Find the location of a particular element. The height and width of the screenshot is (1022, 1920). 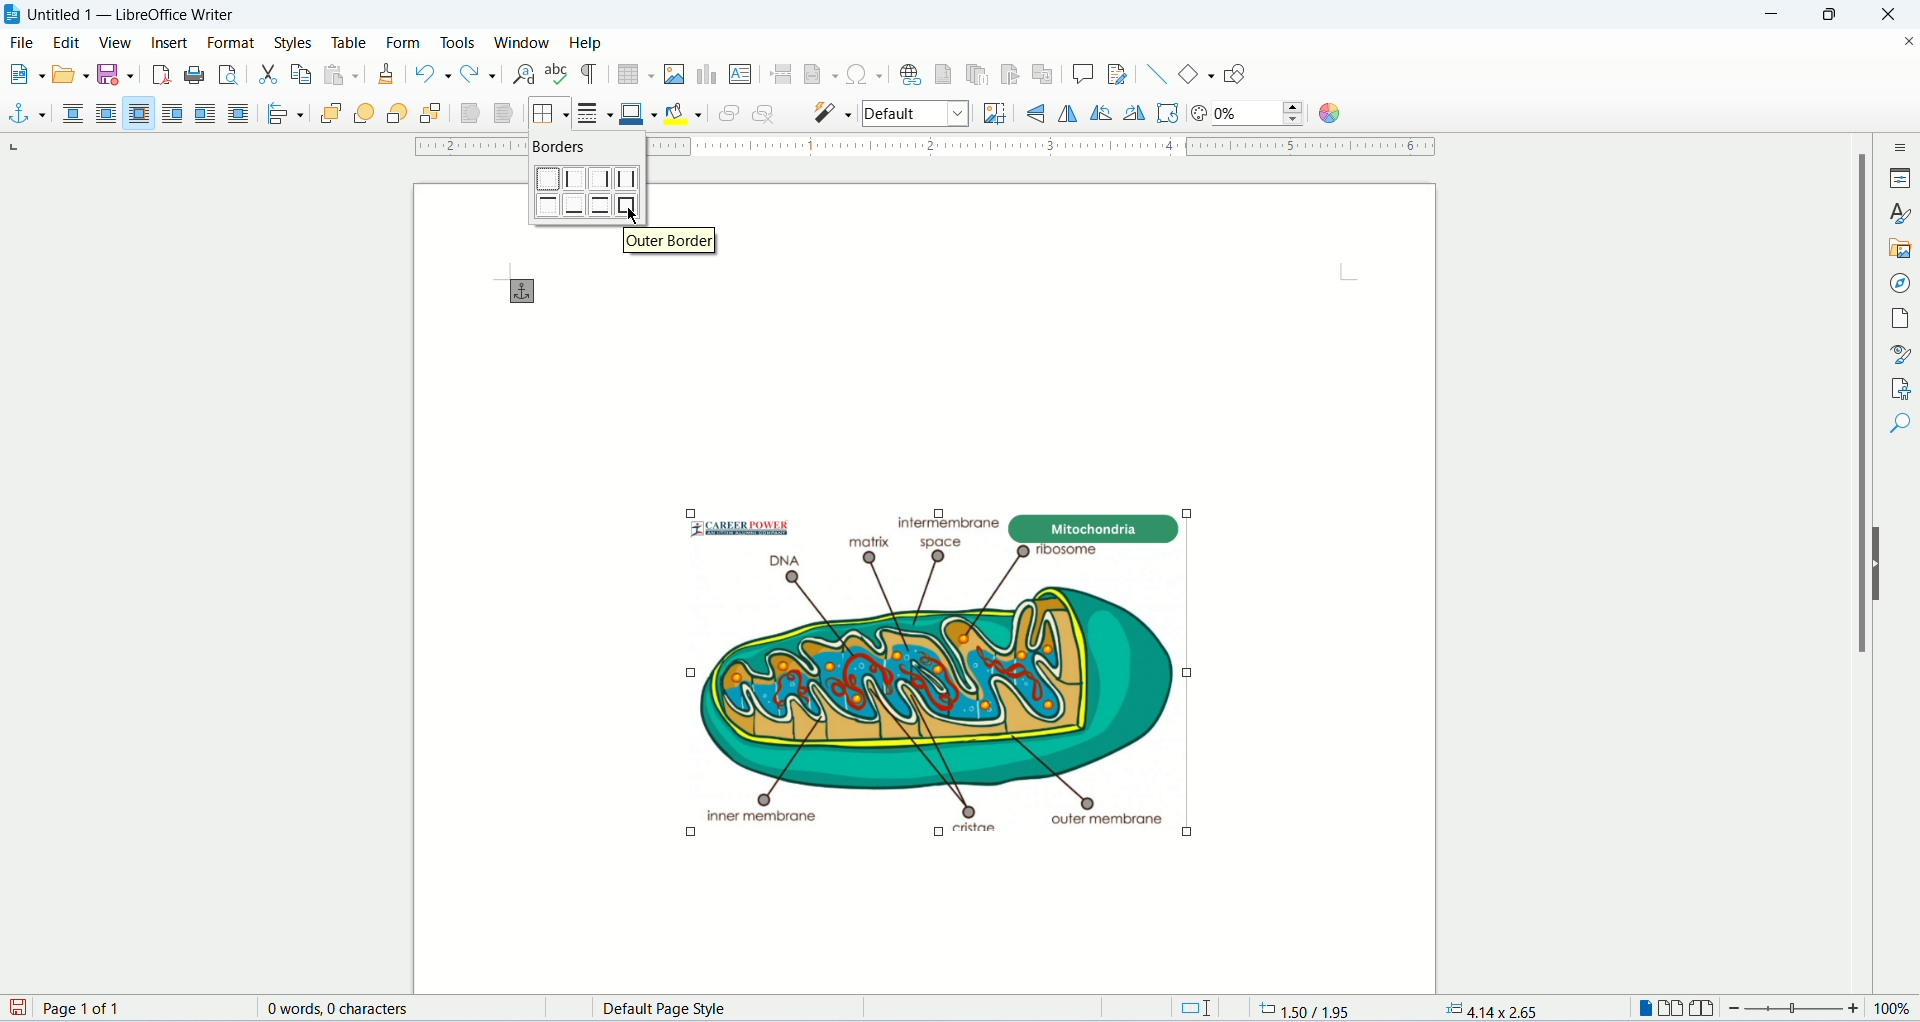

filter is located at coordinates (834, 111).